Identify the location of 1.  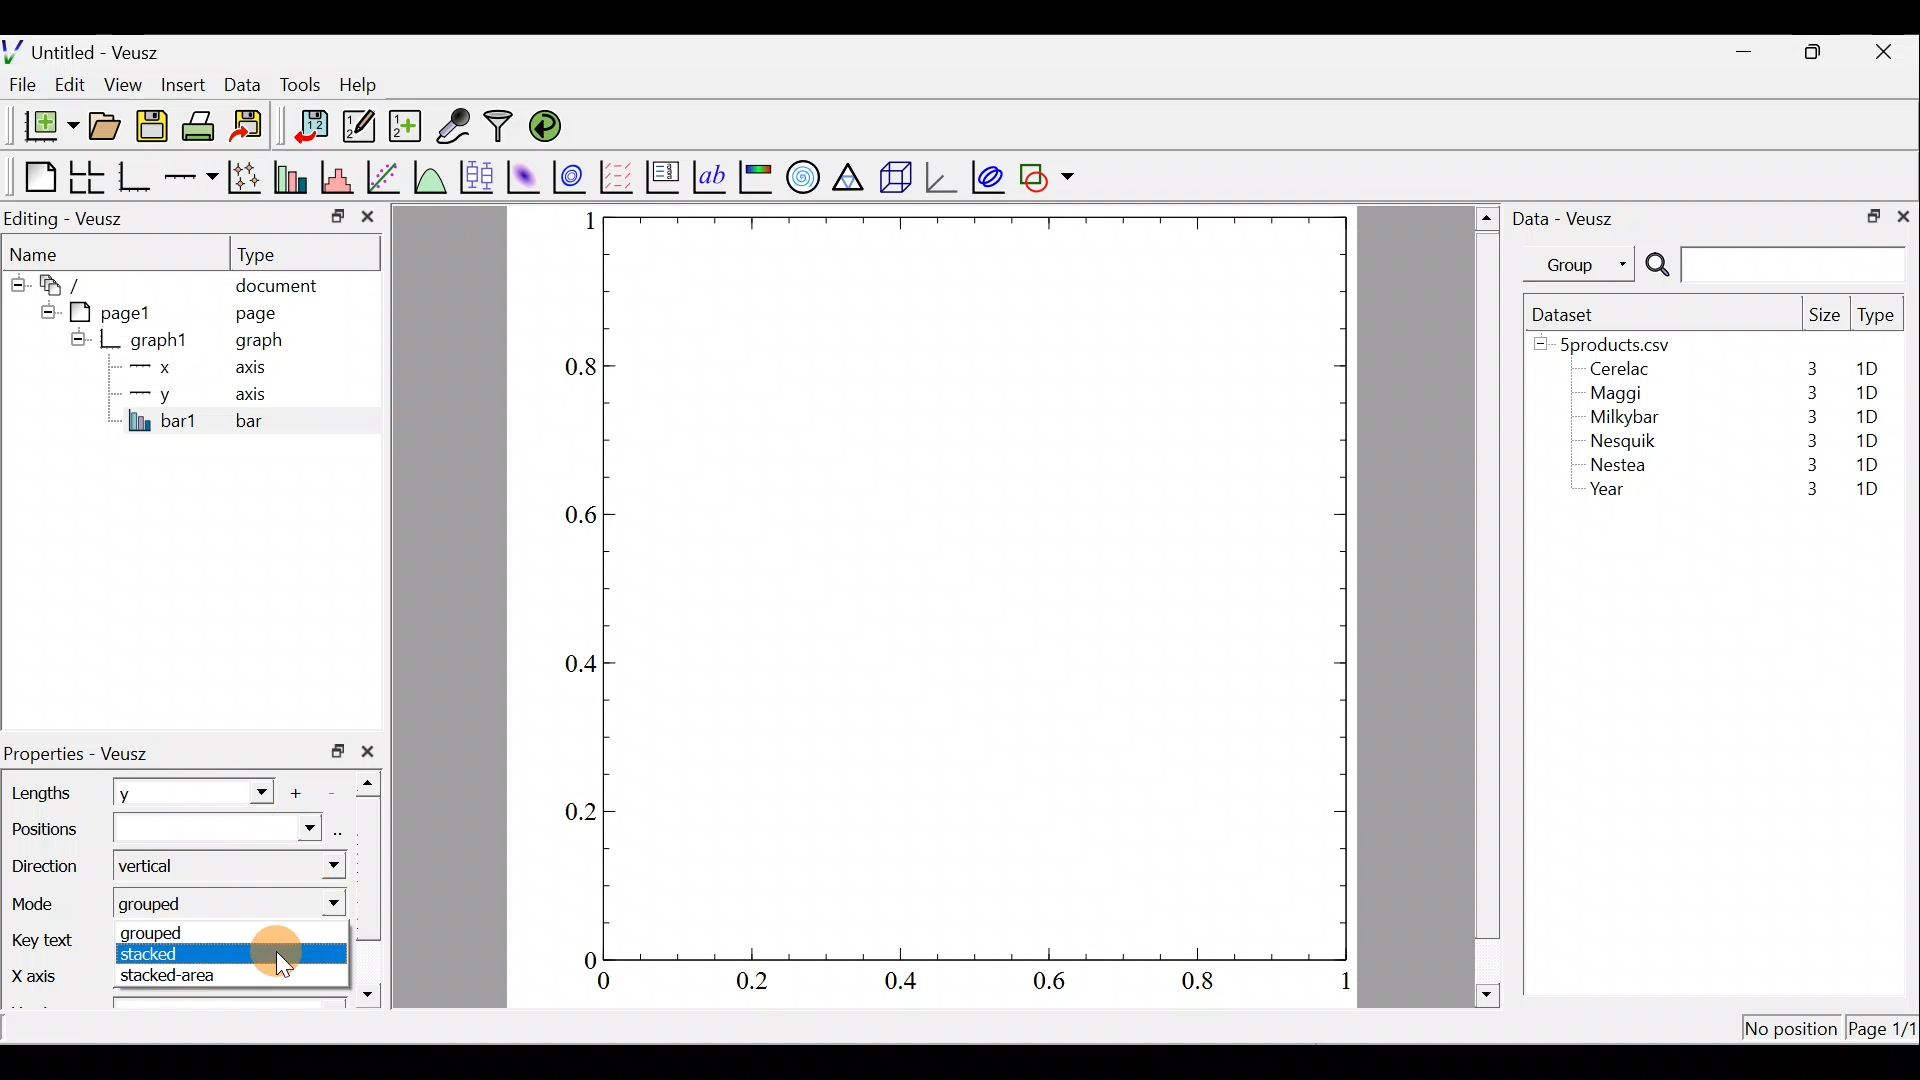
(1343, 985).